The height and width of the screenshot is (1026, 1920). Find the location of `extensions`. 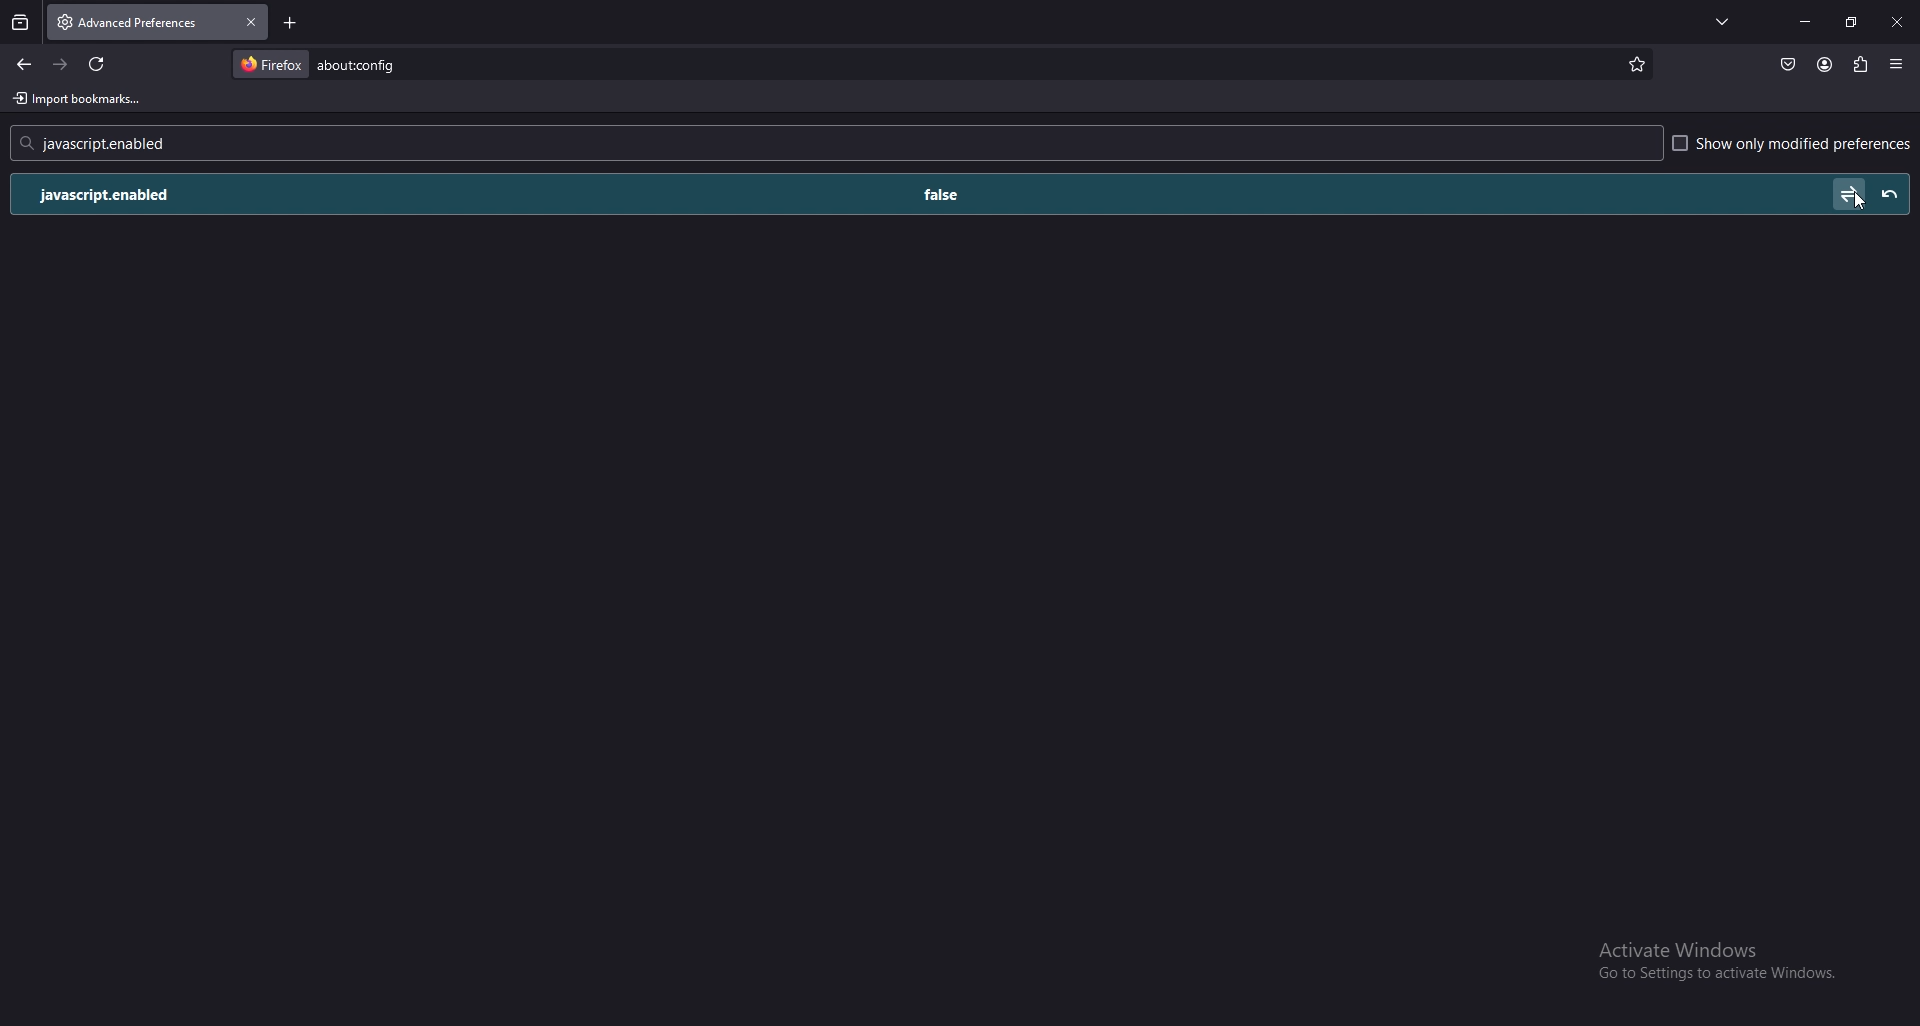

extensions is located at coordinates (1861, 62).